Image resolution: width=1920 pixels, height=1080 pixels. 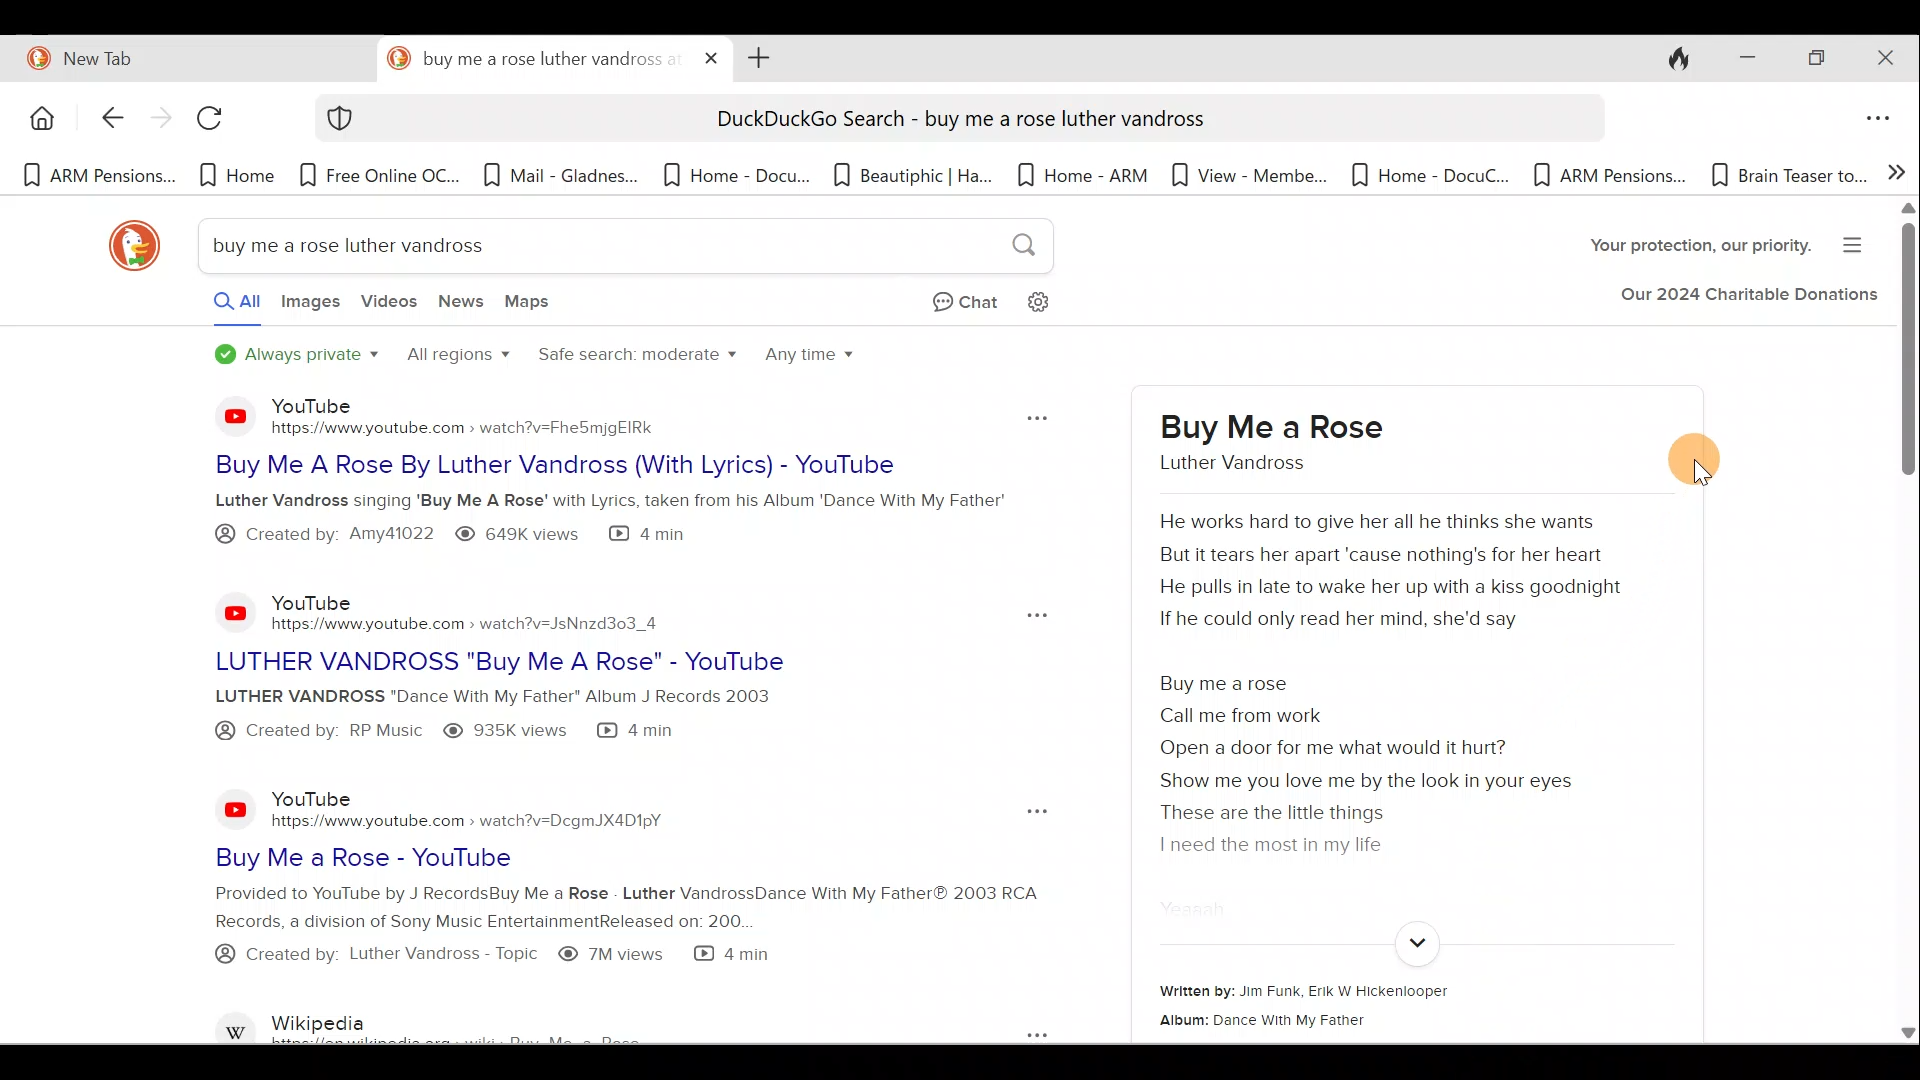 I want to click on News, so click(x=463, y=306).